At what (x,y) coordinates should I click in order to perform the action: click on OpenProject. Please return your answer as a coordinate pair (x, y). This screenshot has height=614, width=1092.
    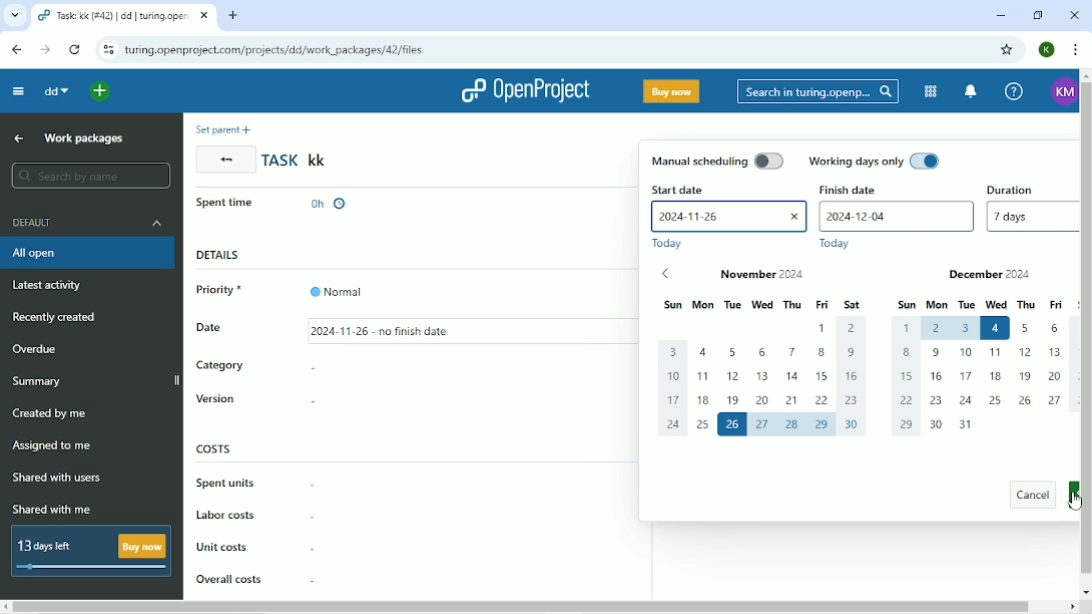
    Looking at the image, I should click on (524, 91).